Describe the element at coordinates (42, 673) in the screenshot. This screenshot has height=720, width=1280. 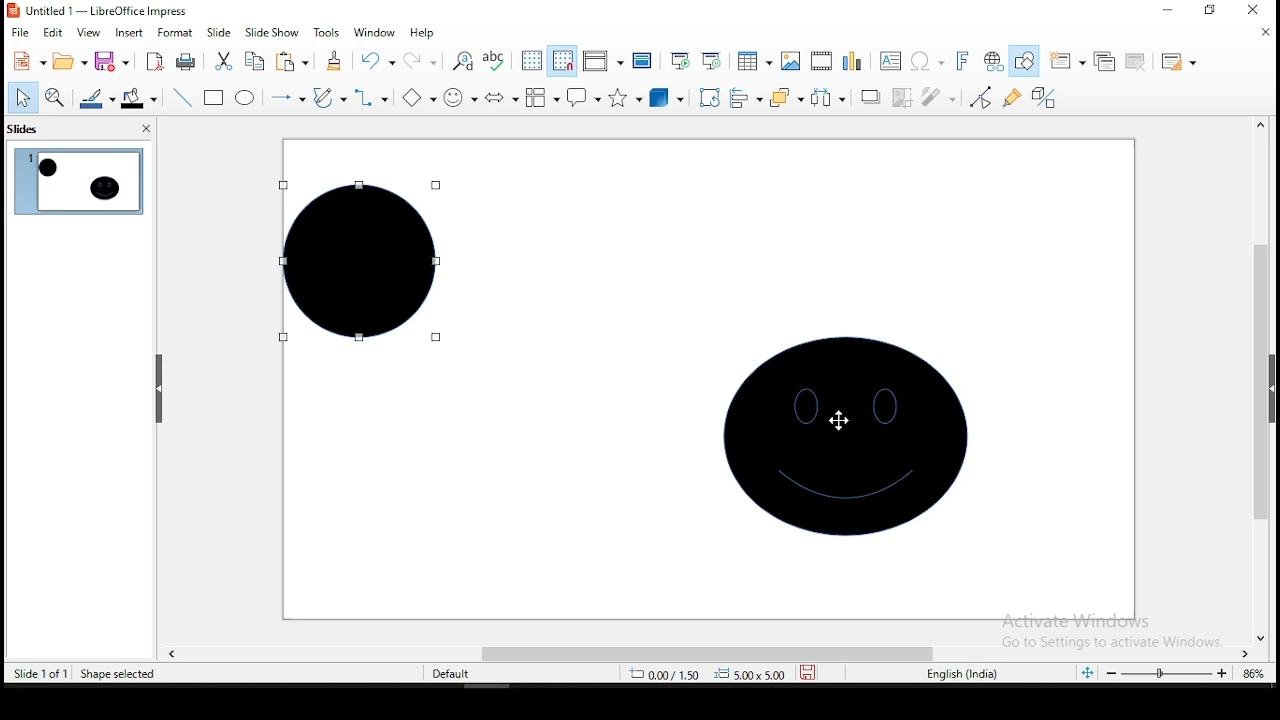
I see `slide 1 of 1` at that location.